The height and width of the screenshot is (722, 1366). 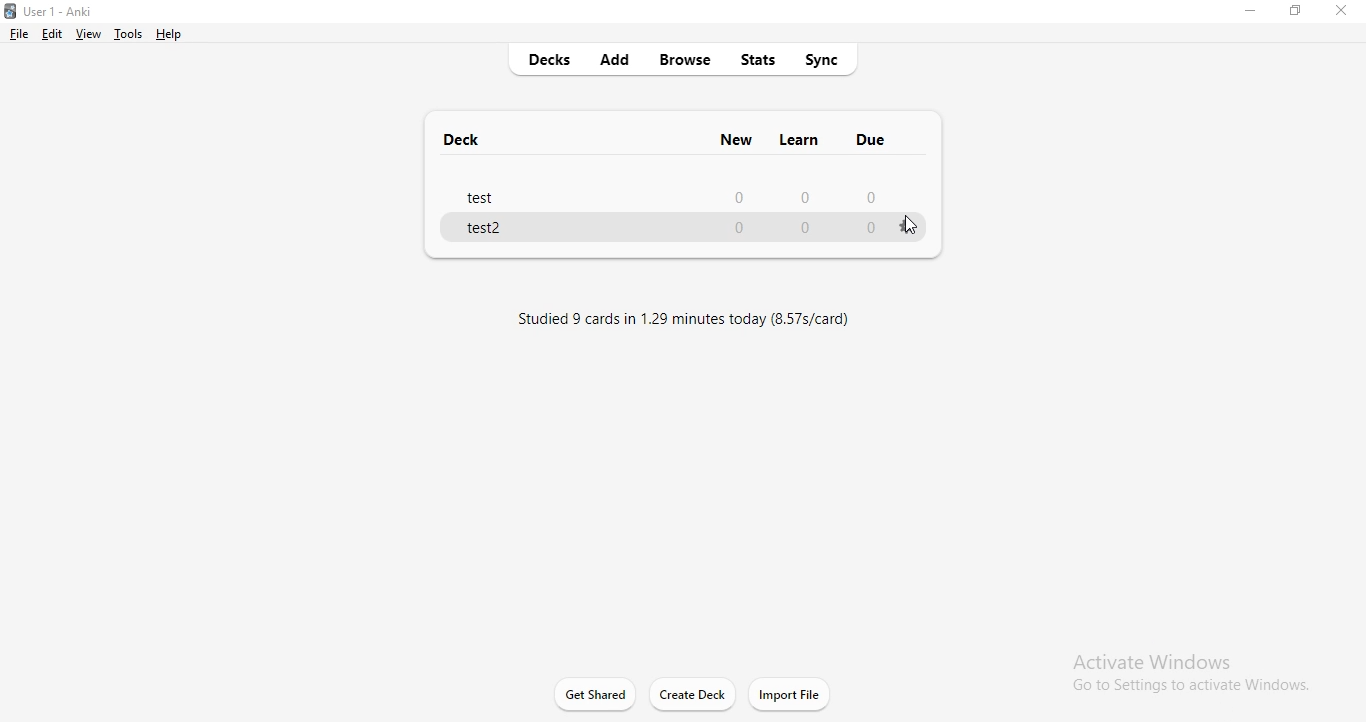 I want to click on import file, so click(x=798, y=695).